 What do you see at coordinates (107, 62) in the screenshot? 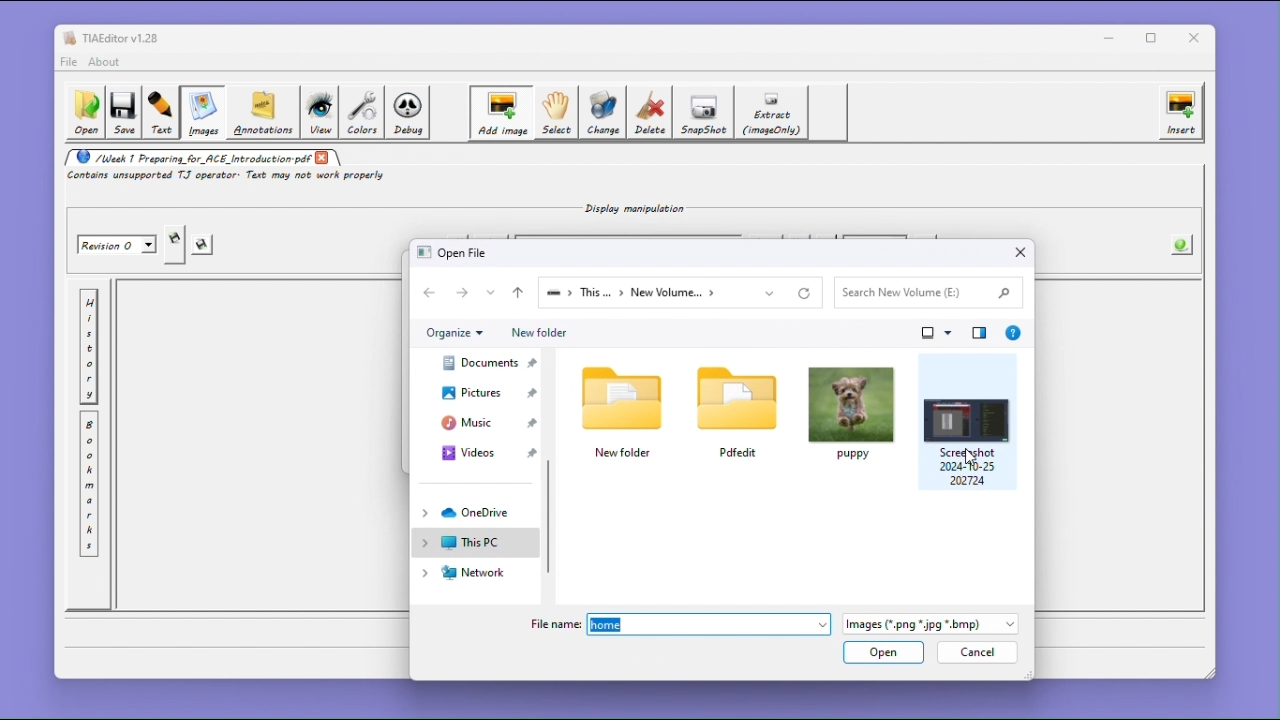
I see `about` at bounding box center [107, 62].